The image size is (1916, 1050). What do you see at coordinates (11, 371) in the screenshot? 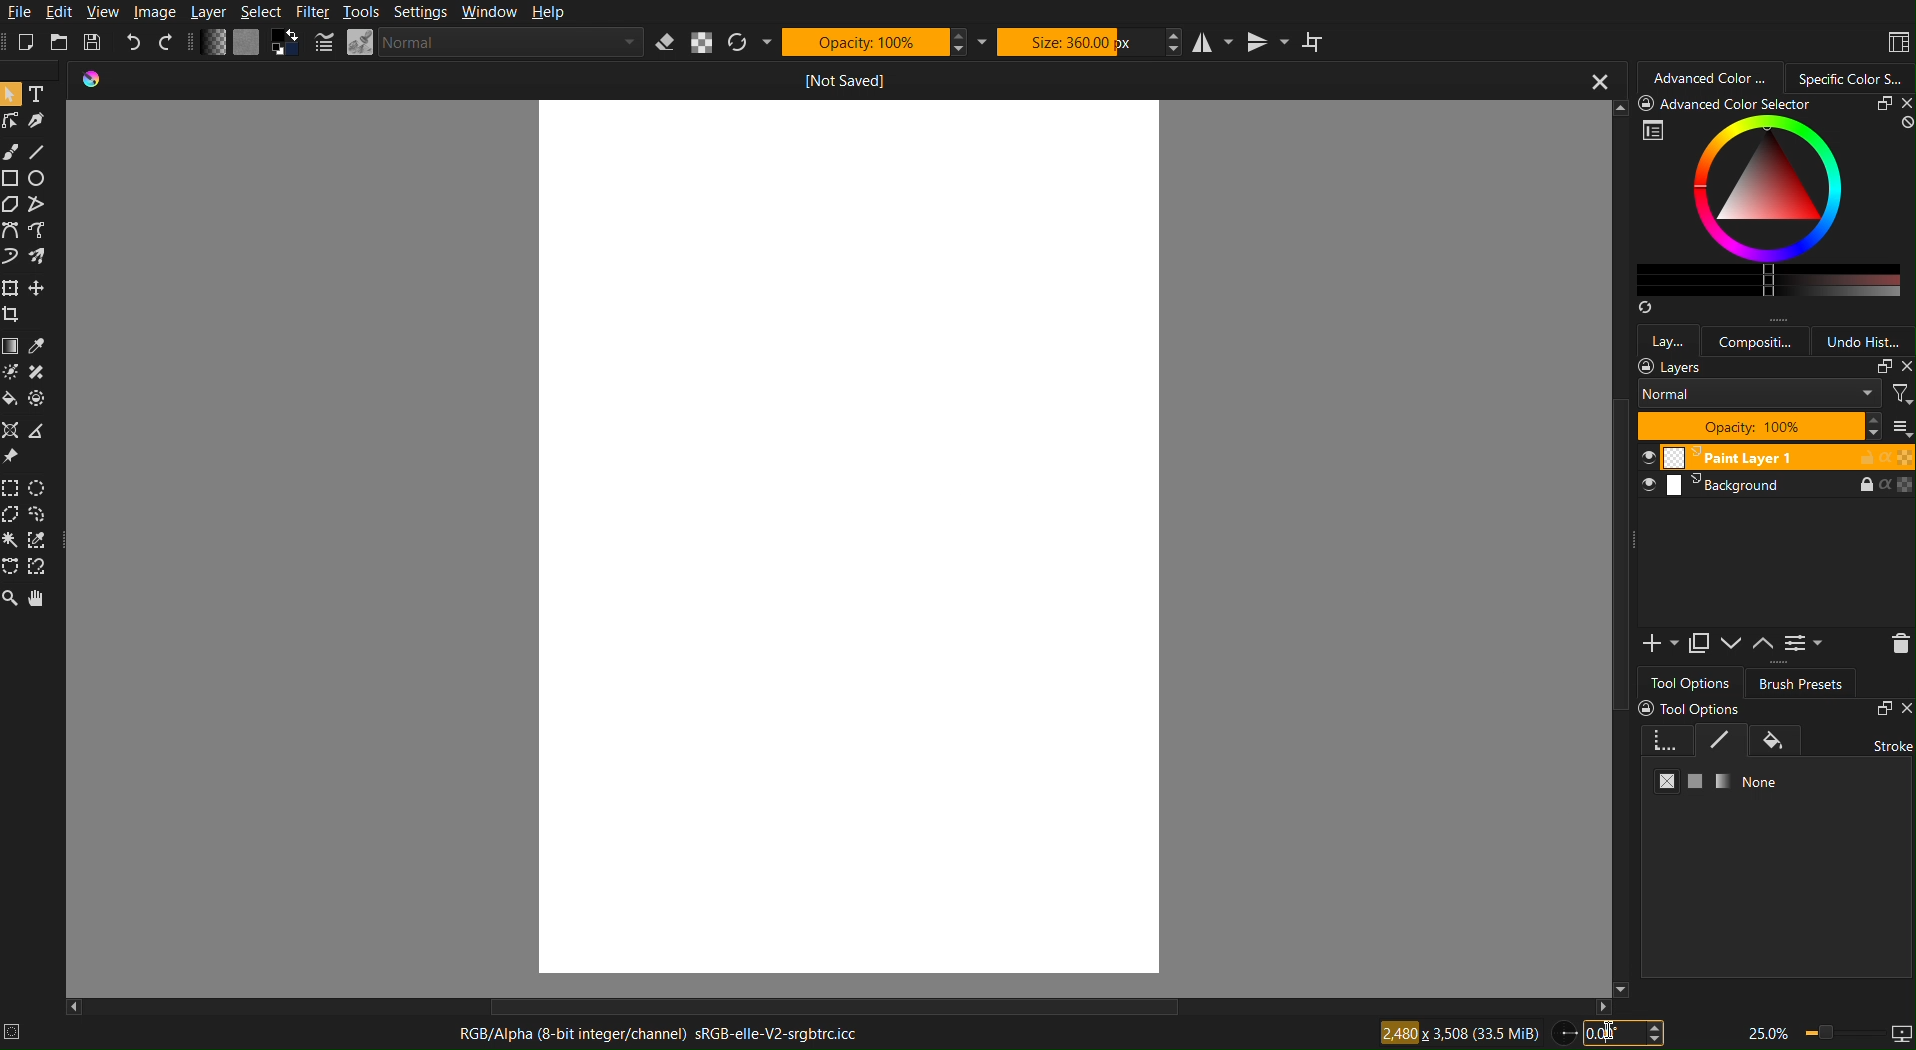
I see `Dodge Tool` at bounding box center [11, 371].